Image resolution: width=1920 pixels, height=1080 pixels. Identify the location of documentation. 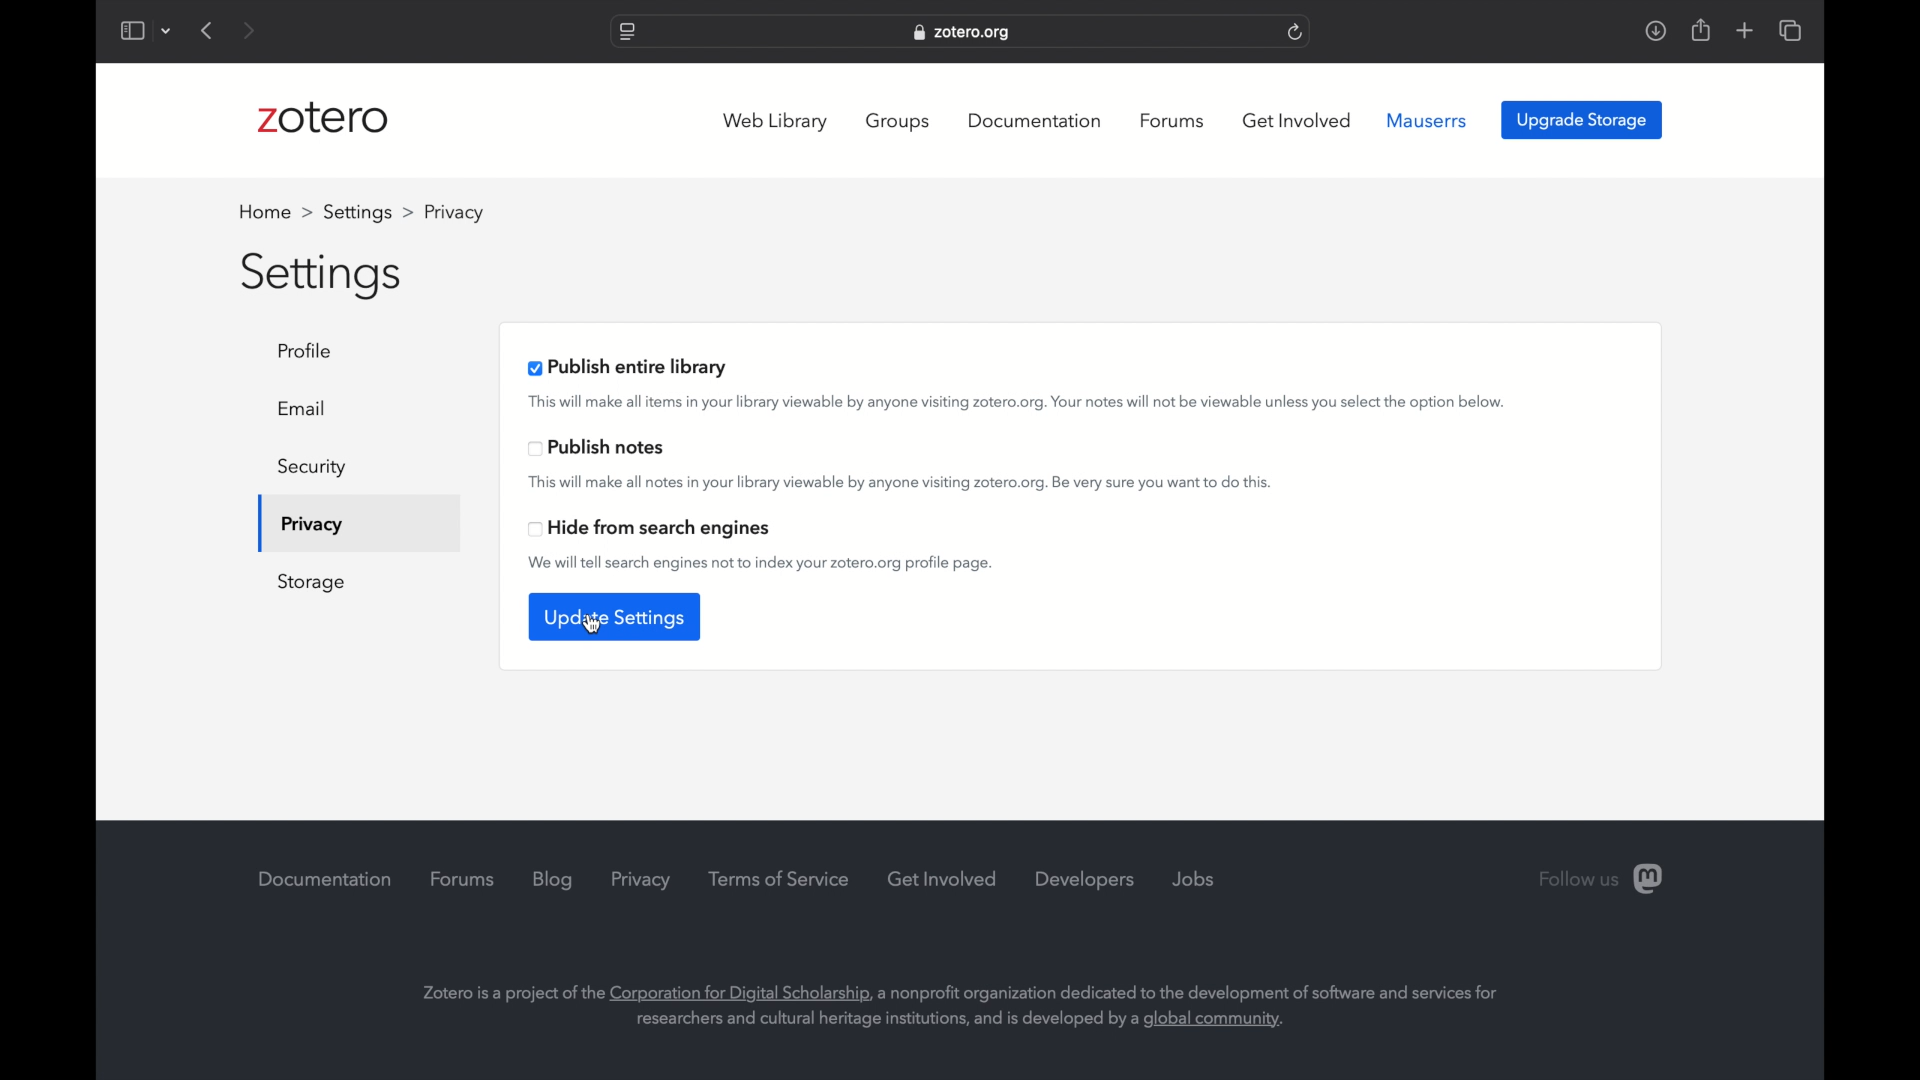
(1034, 121).